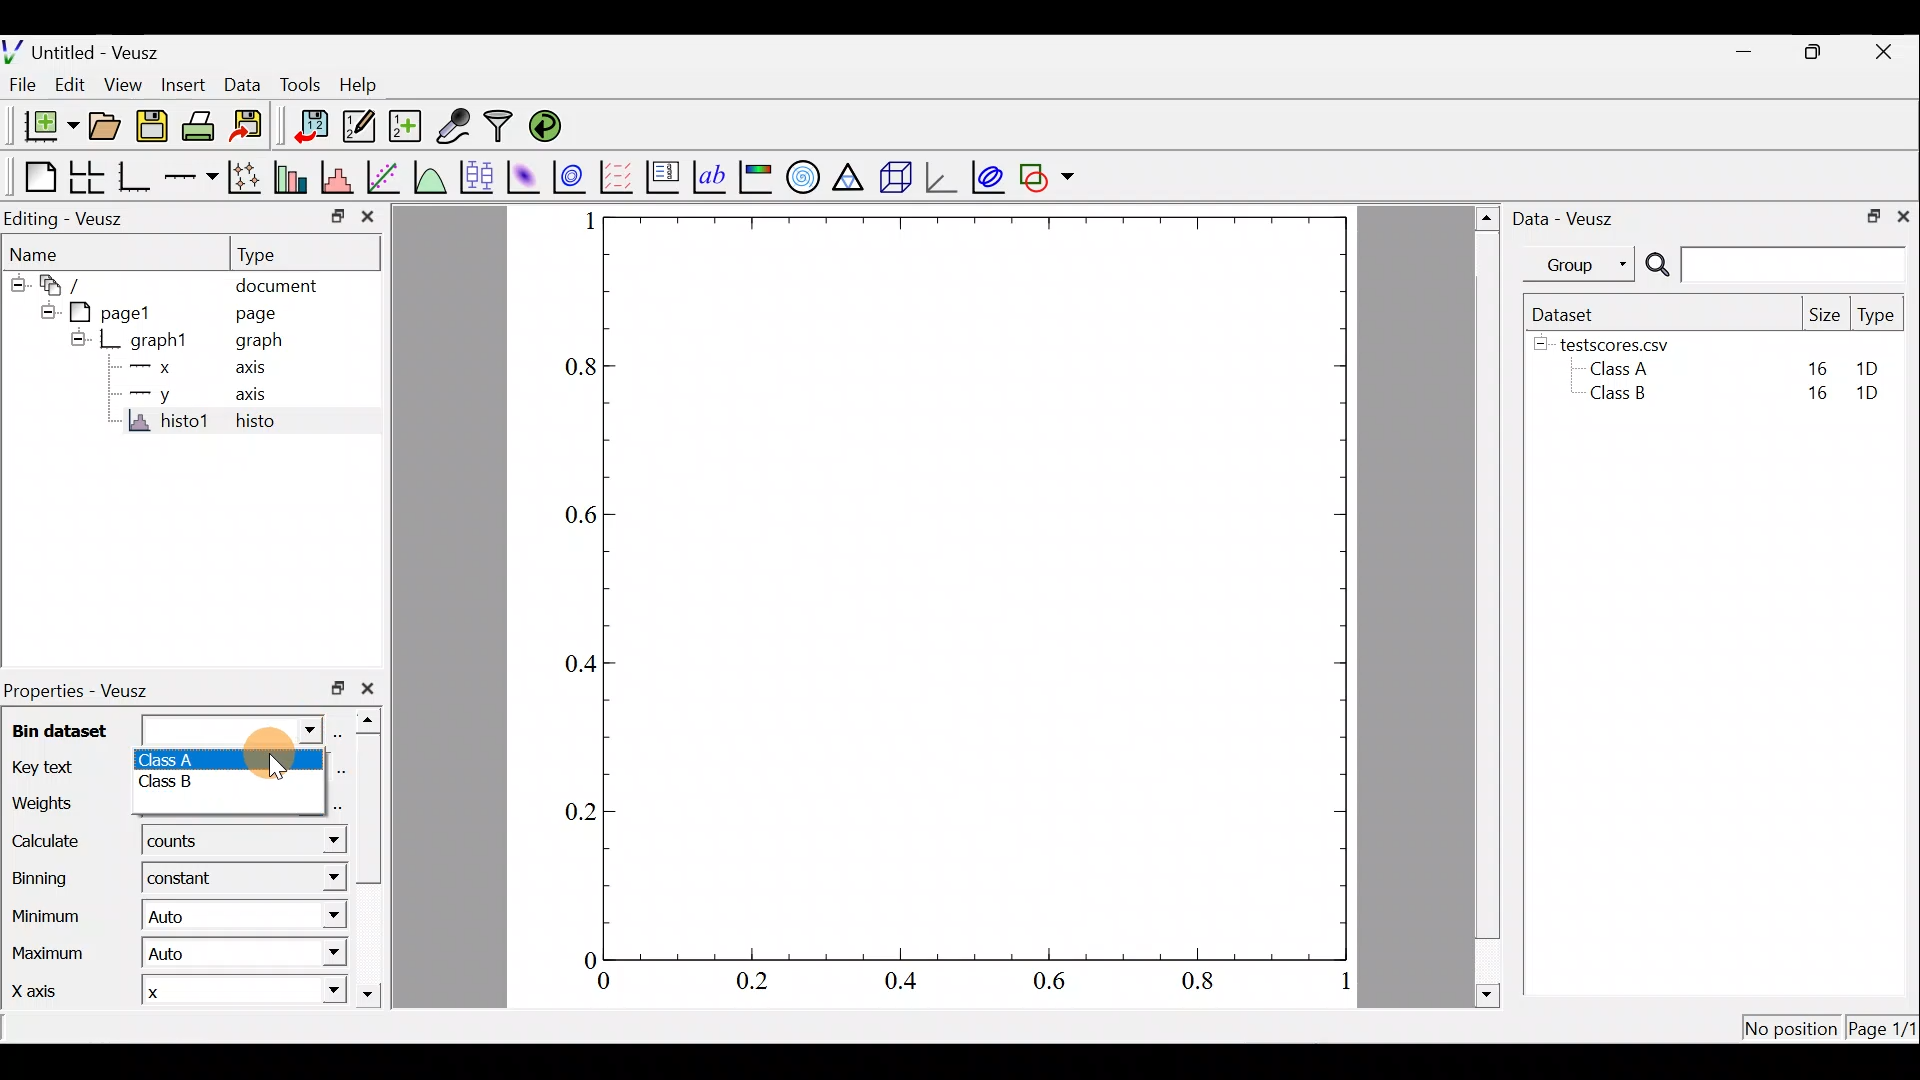 Image resolution: width=1920 pixels, height=1080 pixels. Describe the element at coordinates (803, 178) in the screenshot. I see `Polar graph` at that location.